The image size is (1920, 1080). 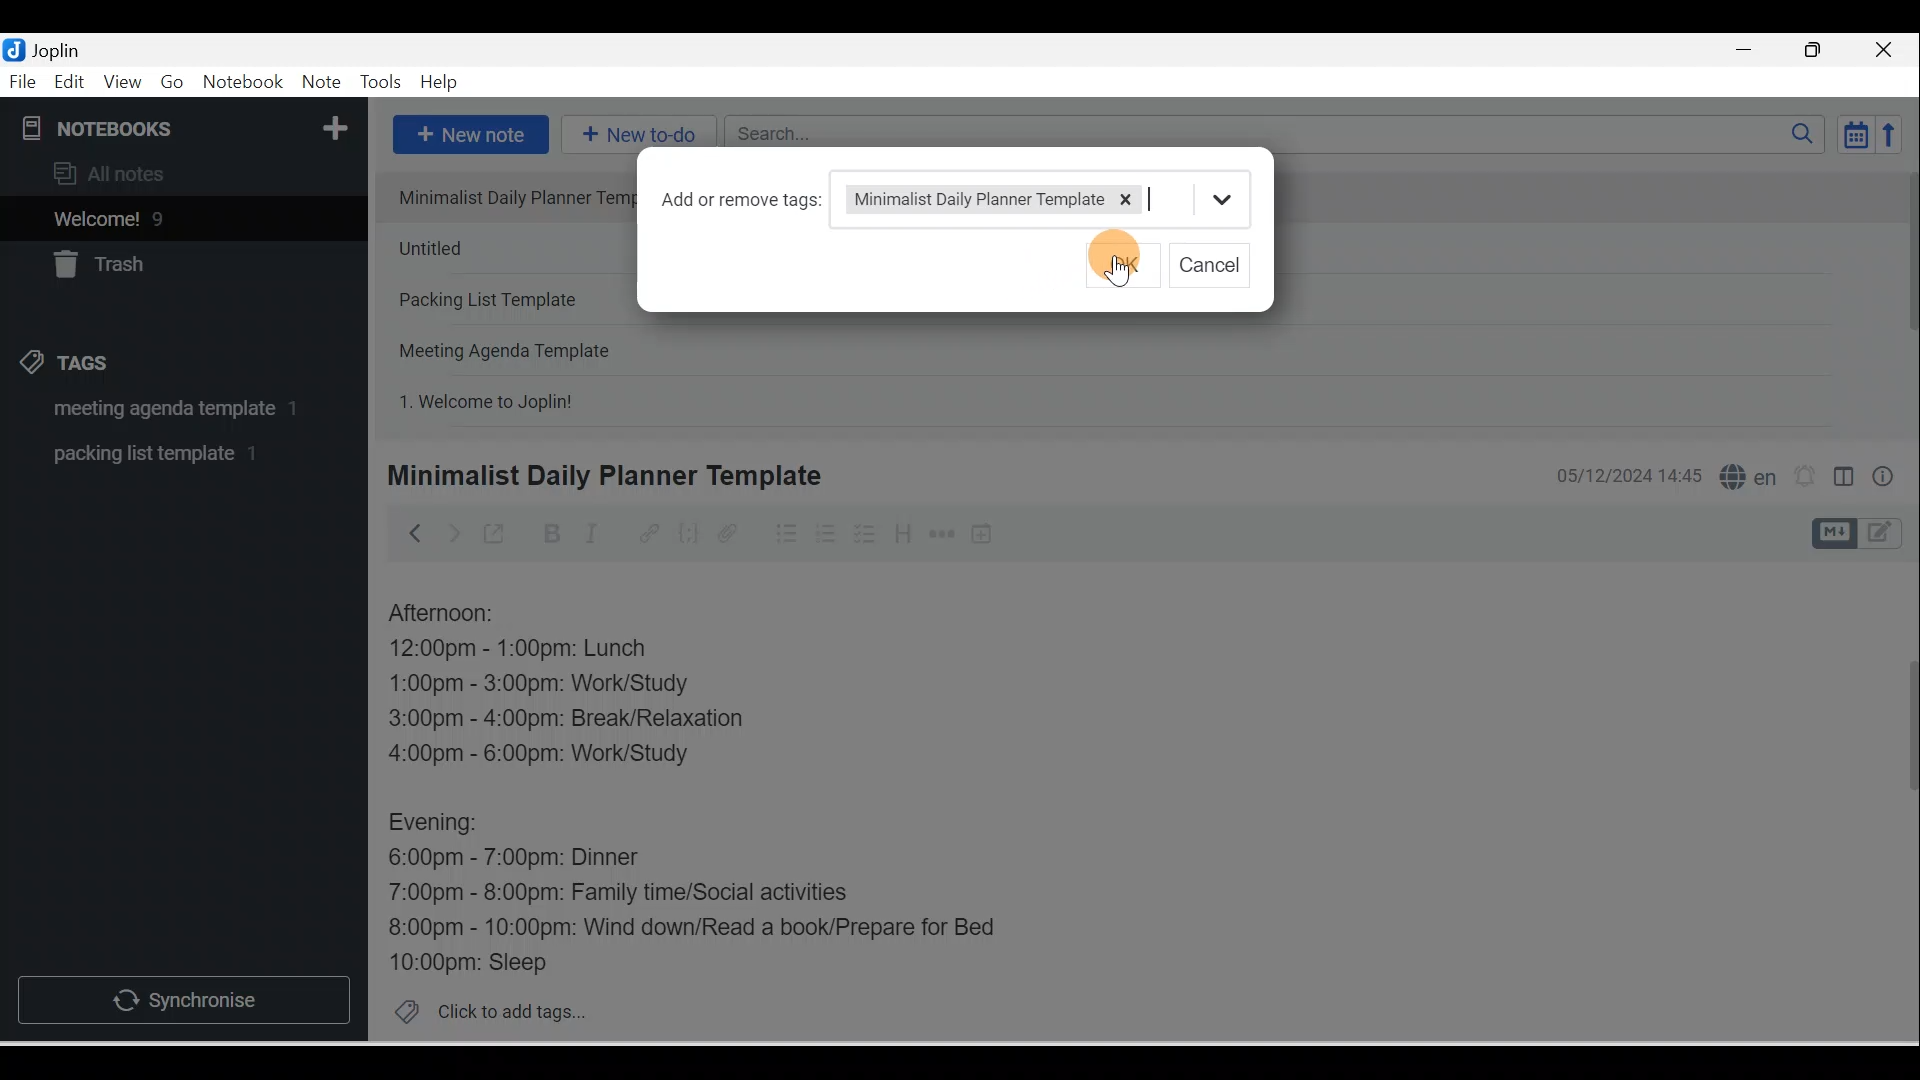 What do you see at coordinates (981, 535) in the screenshot?
I see `Insert time` at bounding box center [981, 535].